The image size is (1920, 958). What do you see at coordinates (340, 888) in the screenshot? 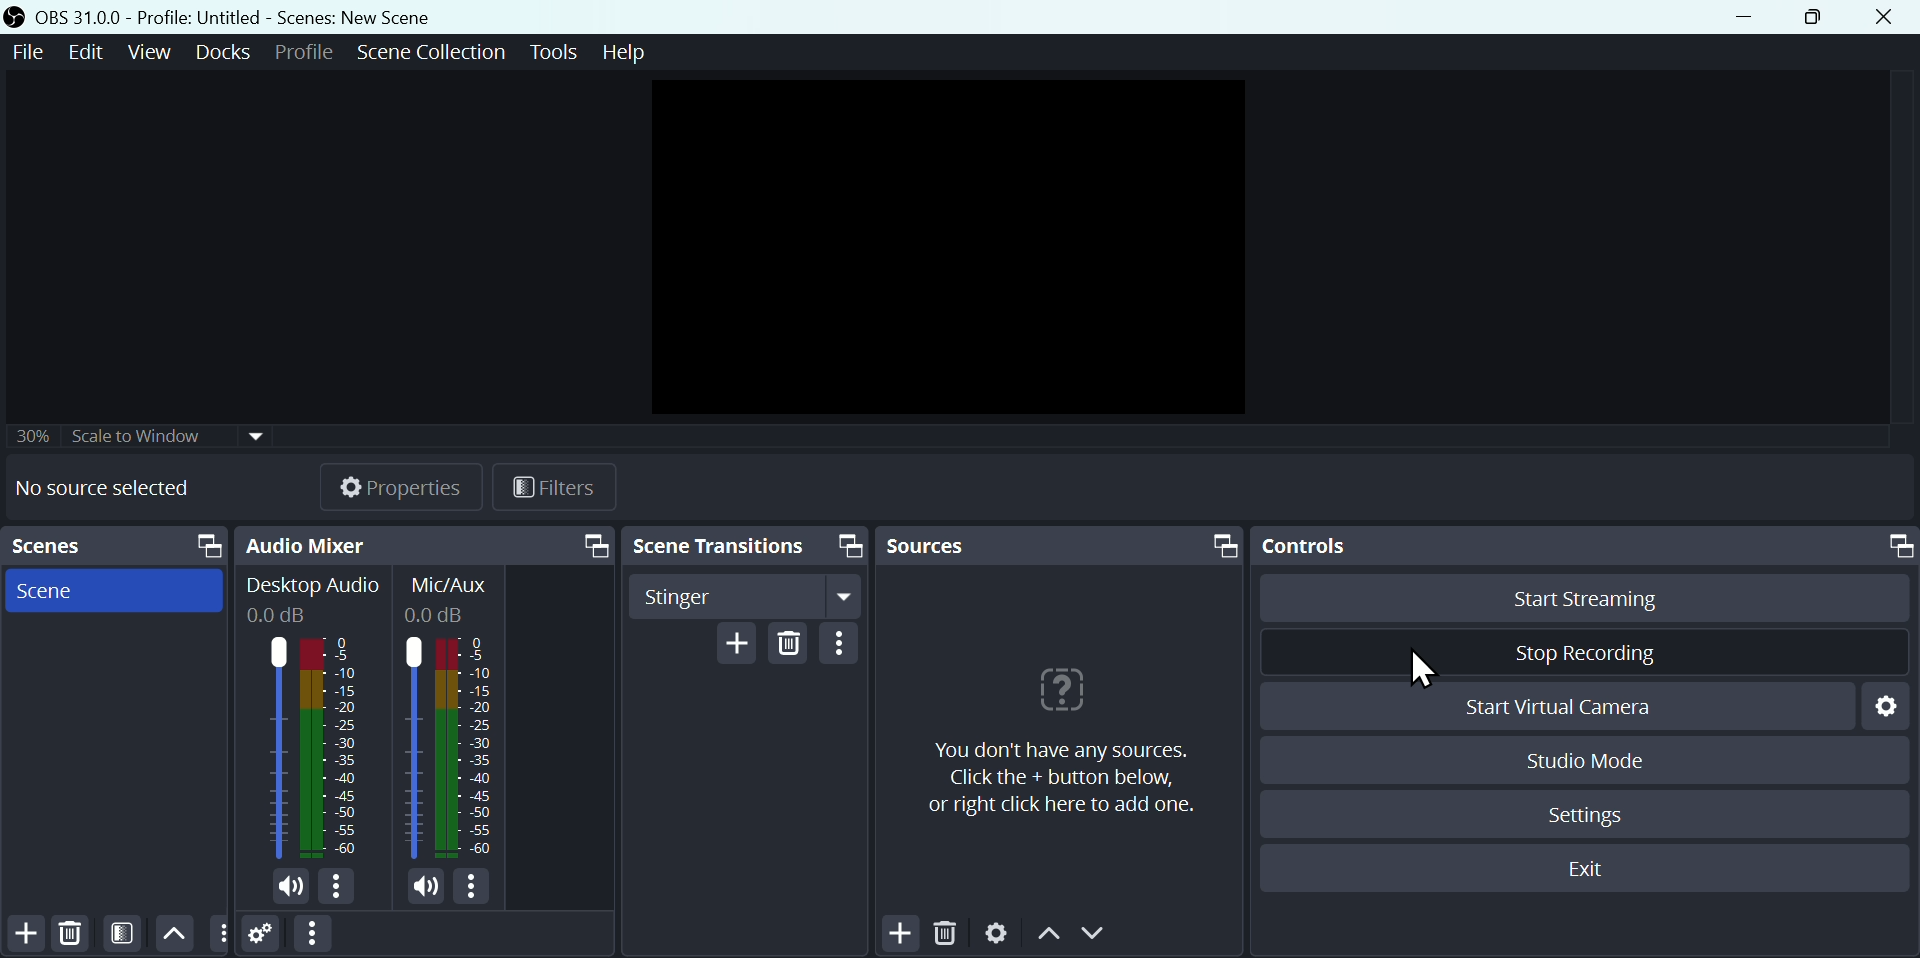
I see `options` at bounding box center [340, 888].